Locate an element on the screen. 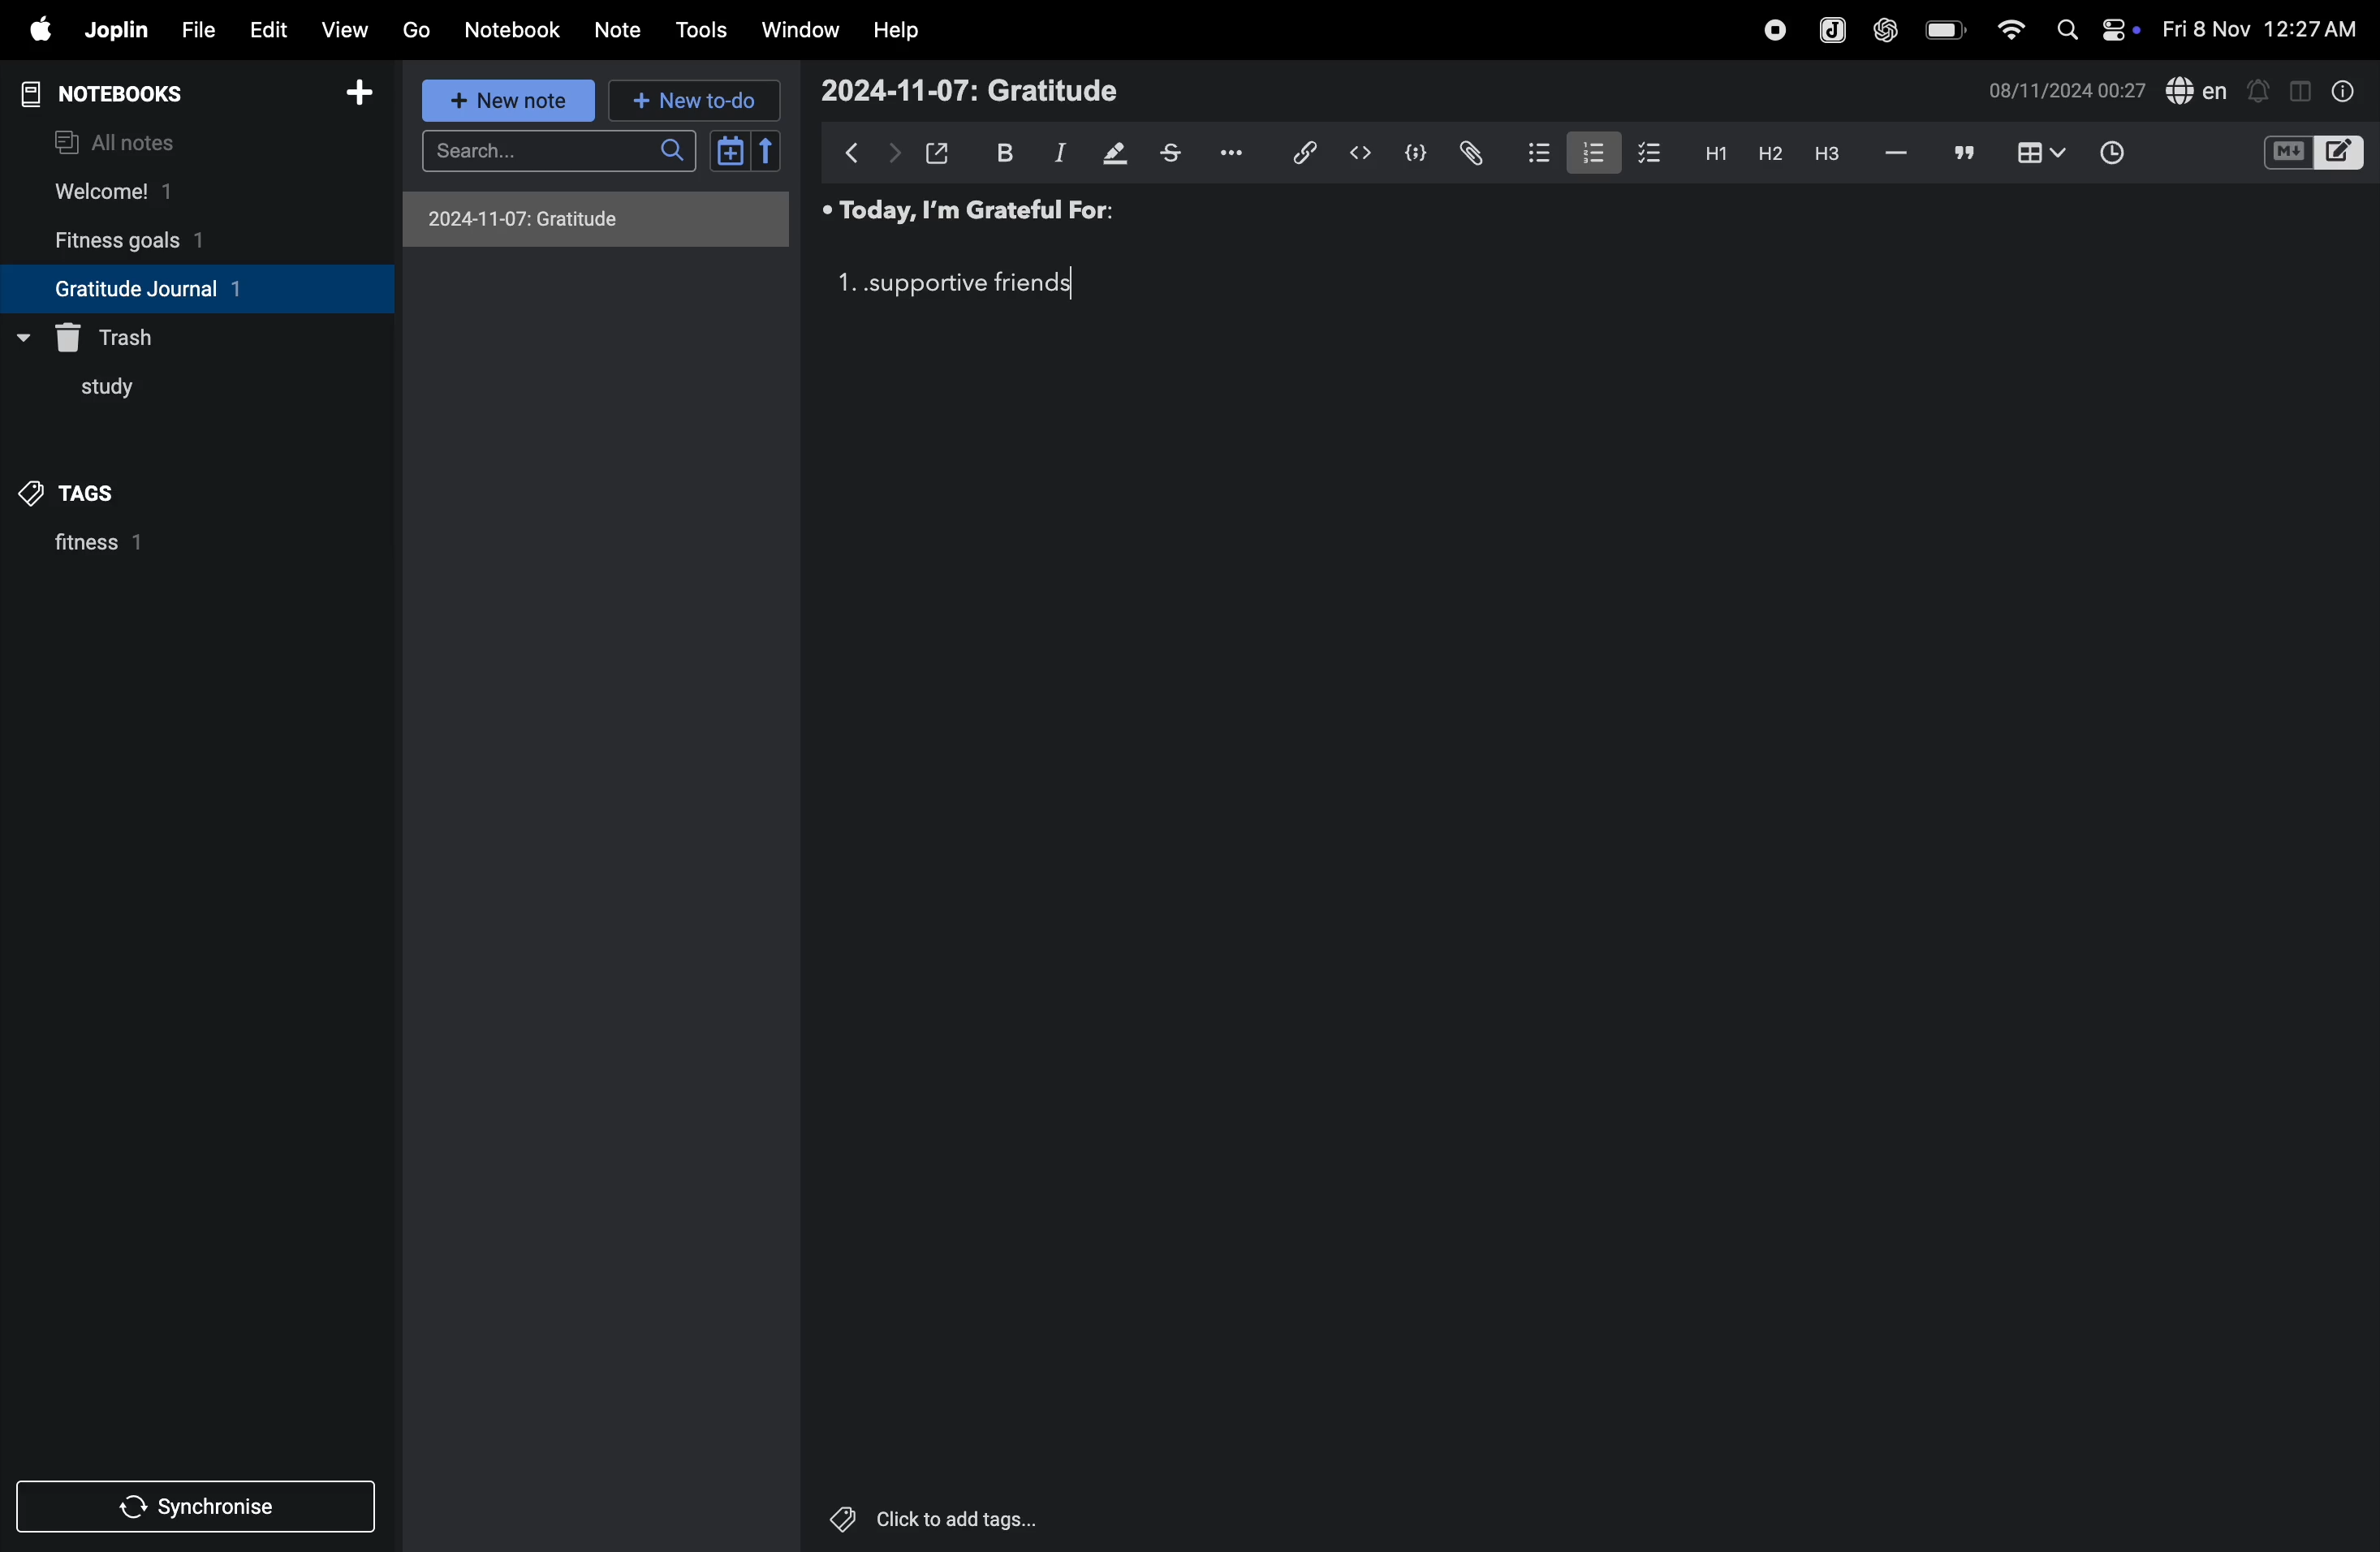 The image size is (2380, 1552). fitness 1 is located at coordinates (148, 549).